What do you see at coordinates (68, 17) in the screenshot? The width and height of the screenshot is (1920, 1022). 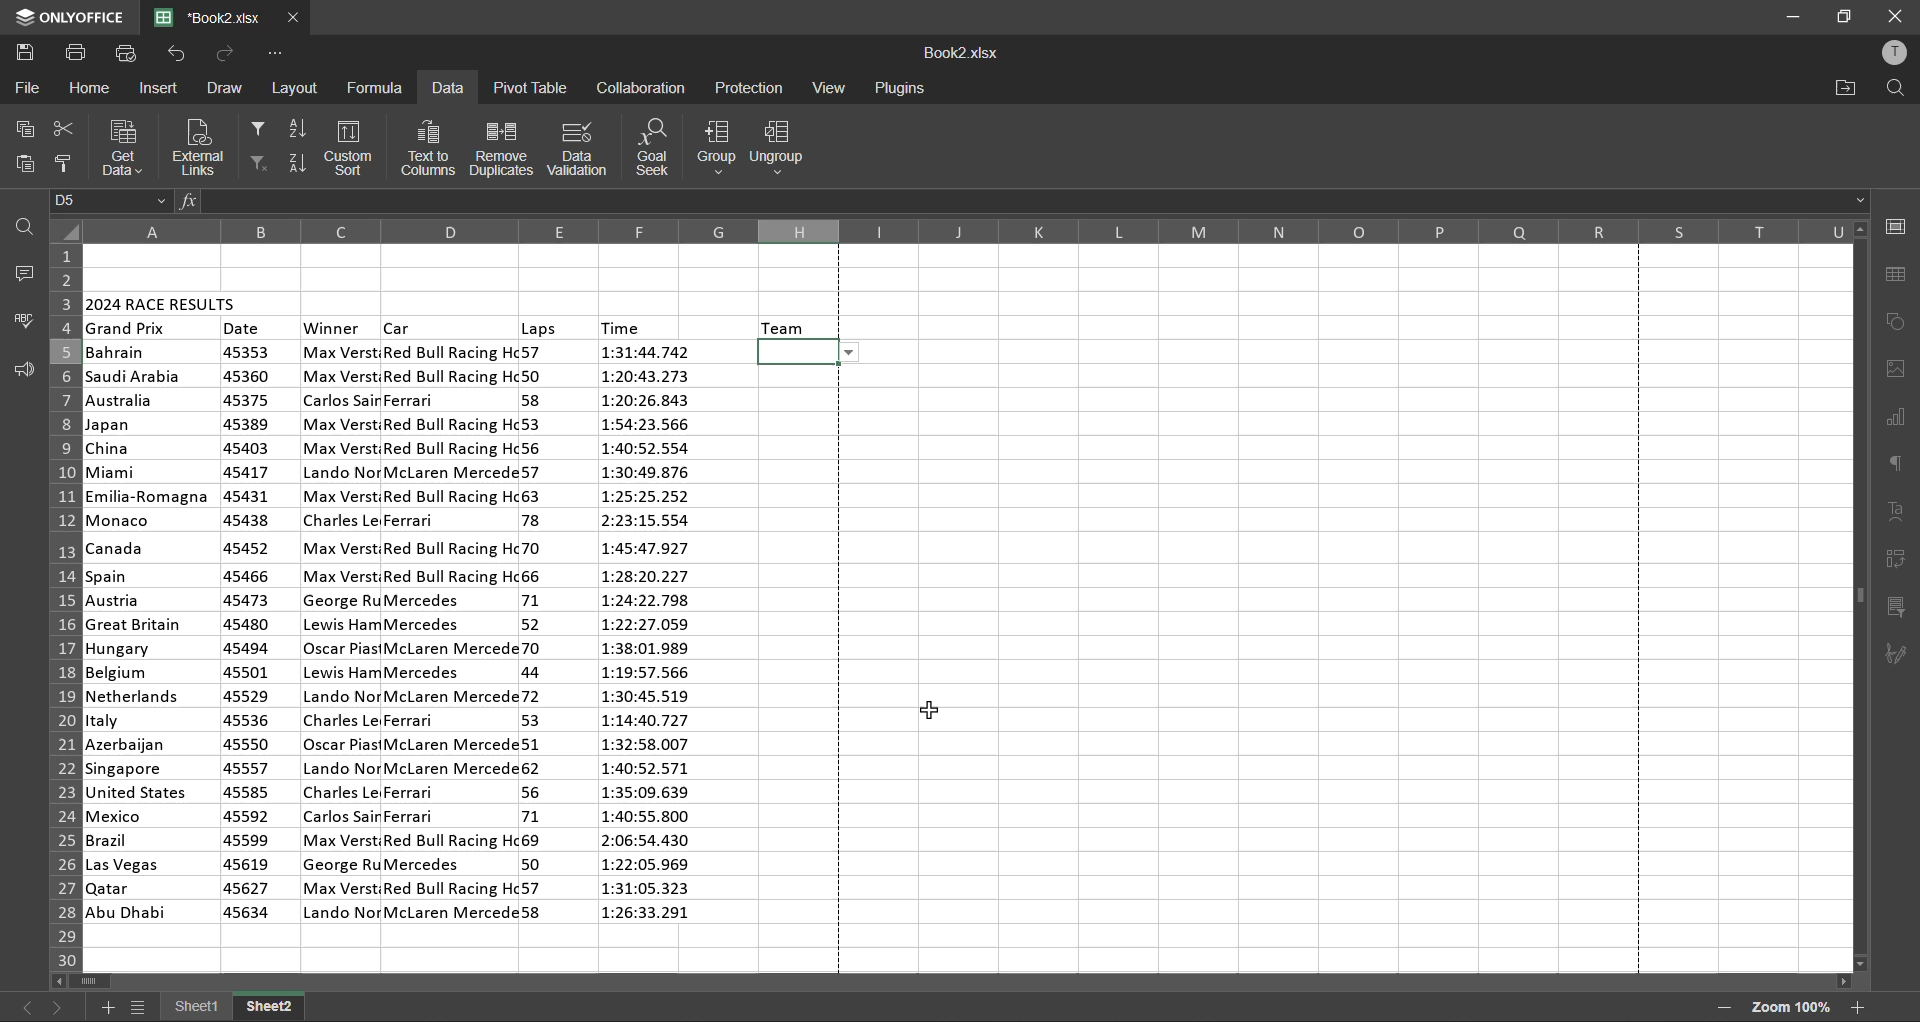 I see `app name` at bounding box center [68, 17].